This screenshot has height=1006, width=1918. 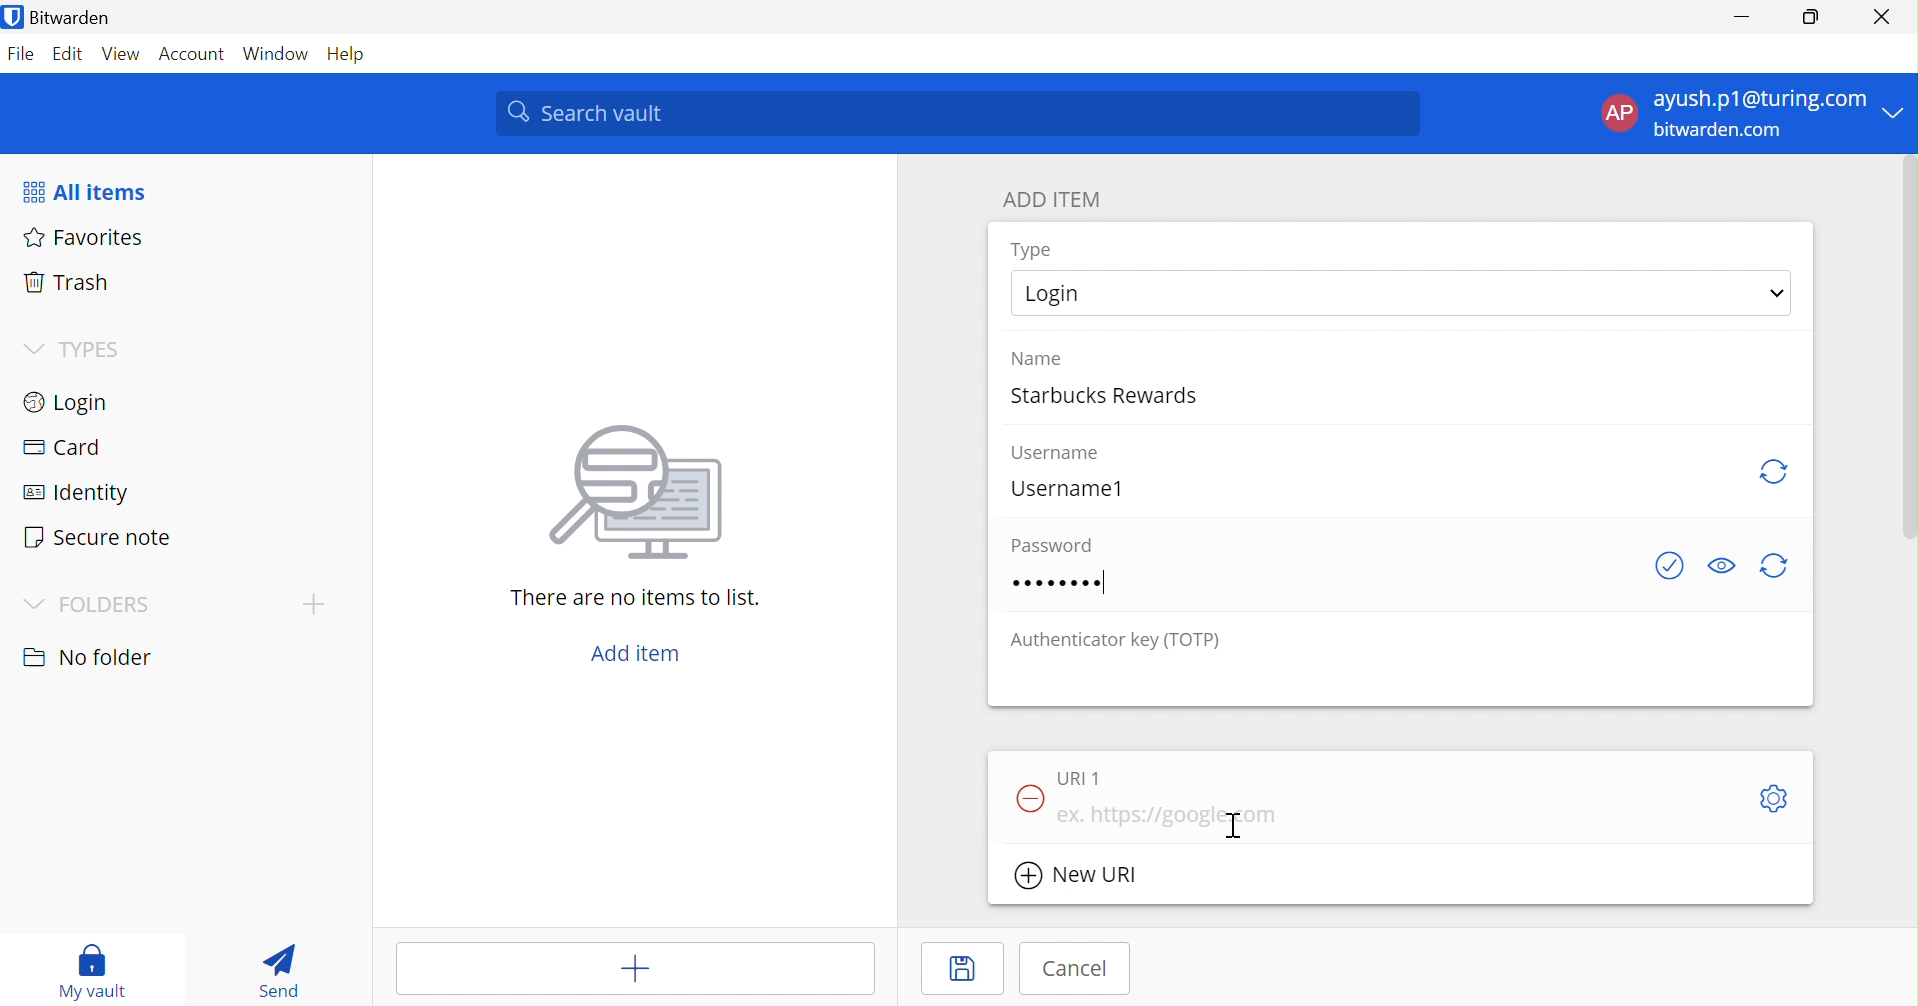 What do you see at coordinates (1111, 392) in the screenshot?
I see `Starbucks Rewards` at bounding box center [1111, 392].